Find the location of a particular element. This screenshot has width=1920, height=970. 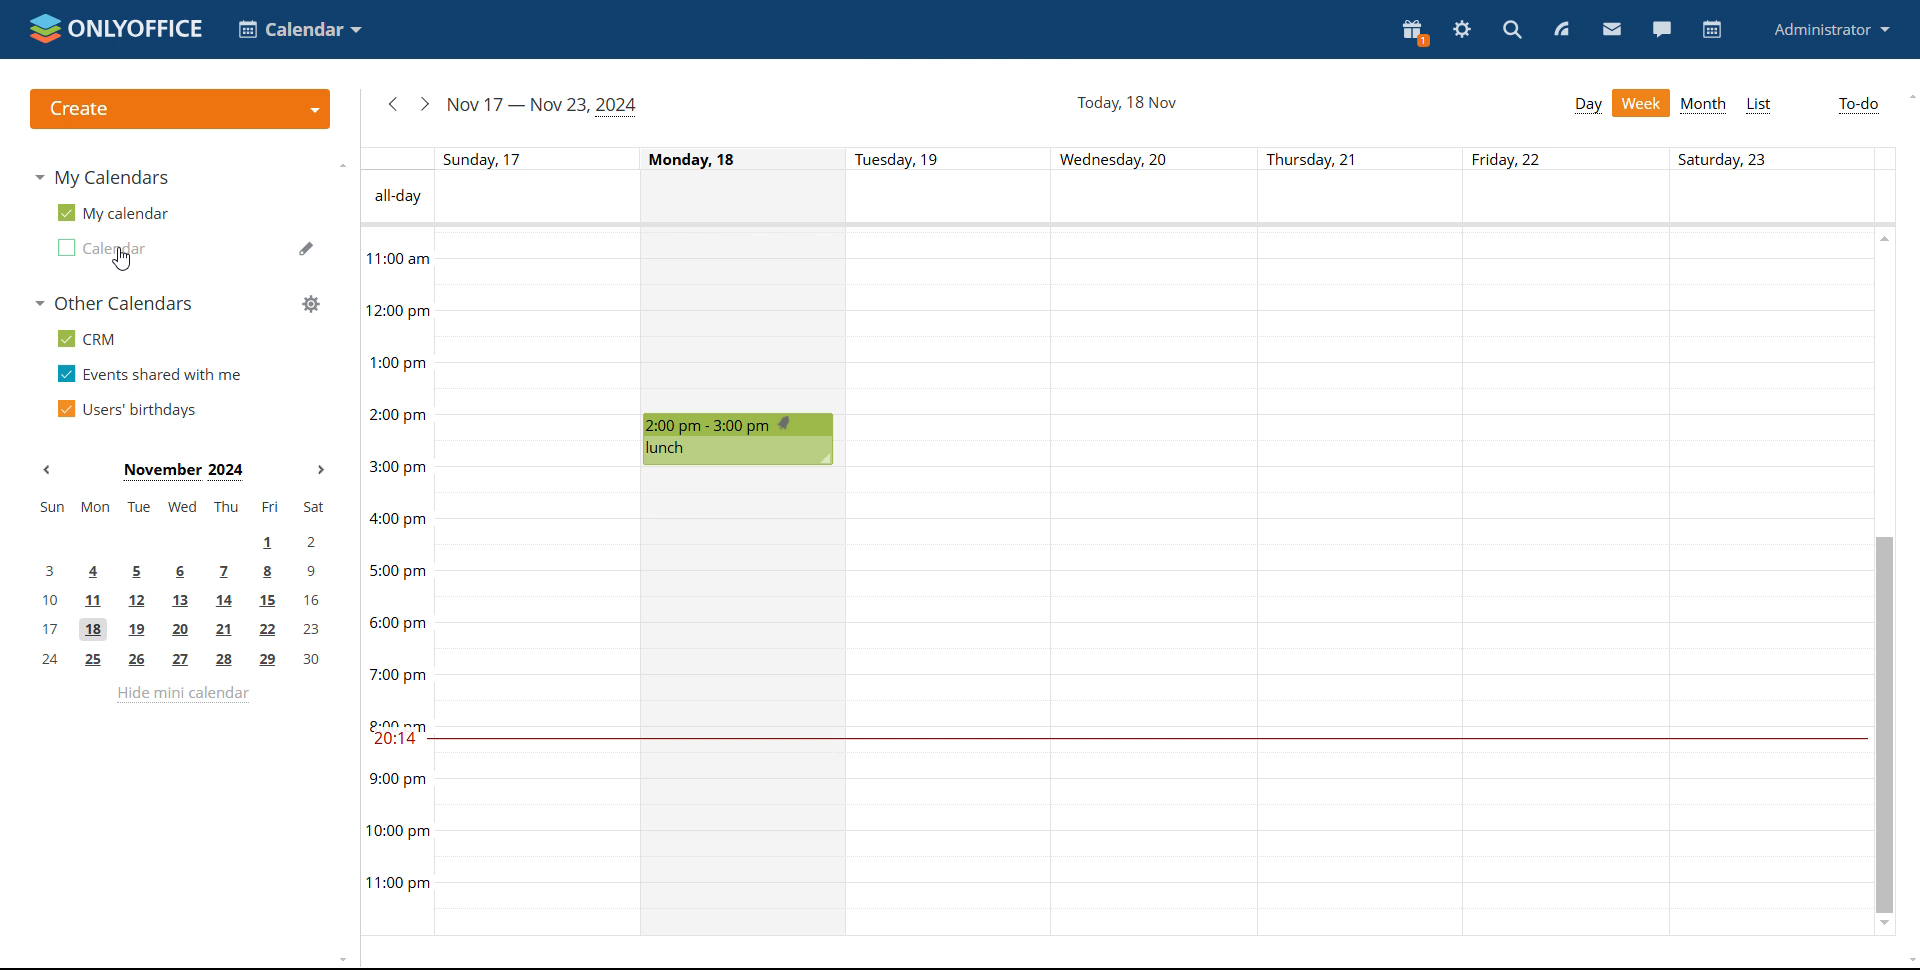

next week is located at coordinates (425, 105).